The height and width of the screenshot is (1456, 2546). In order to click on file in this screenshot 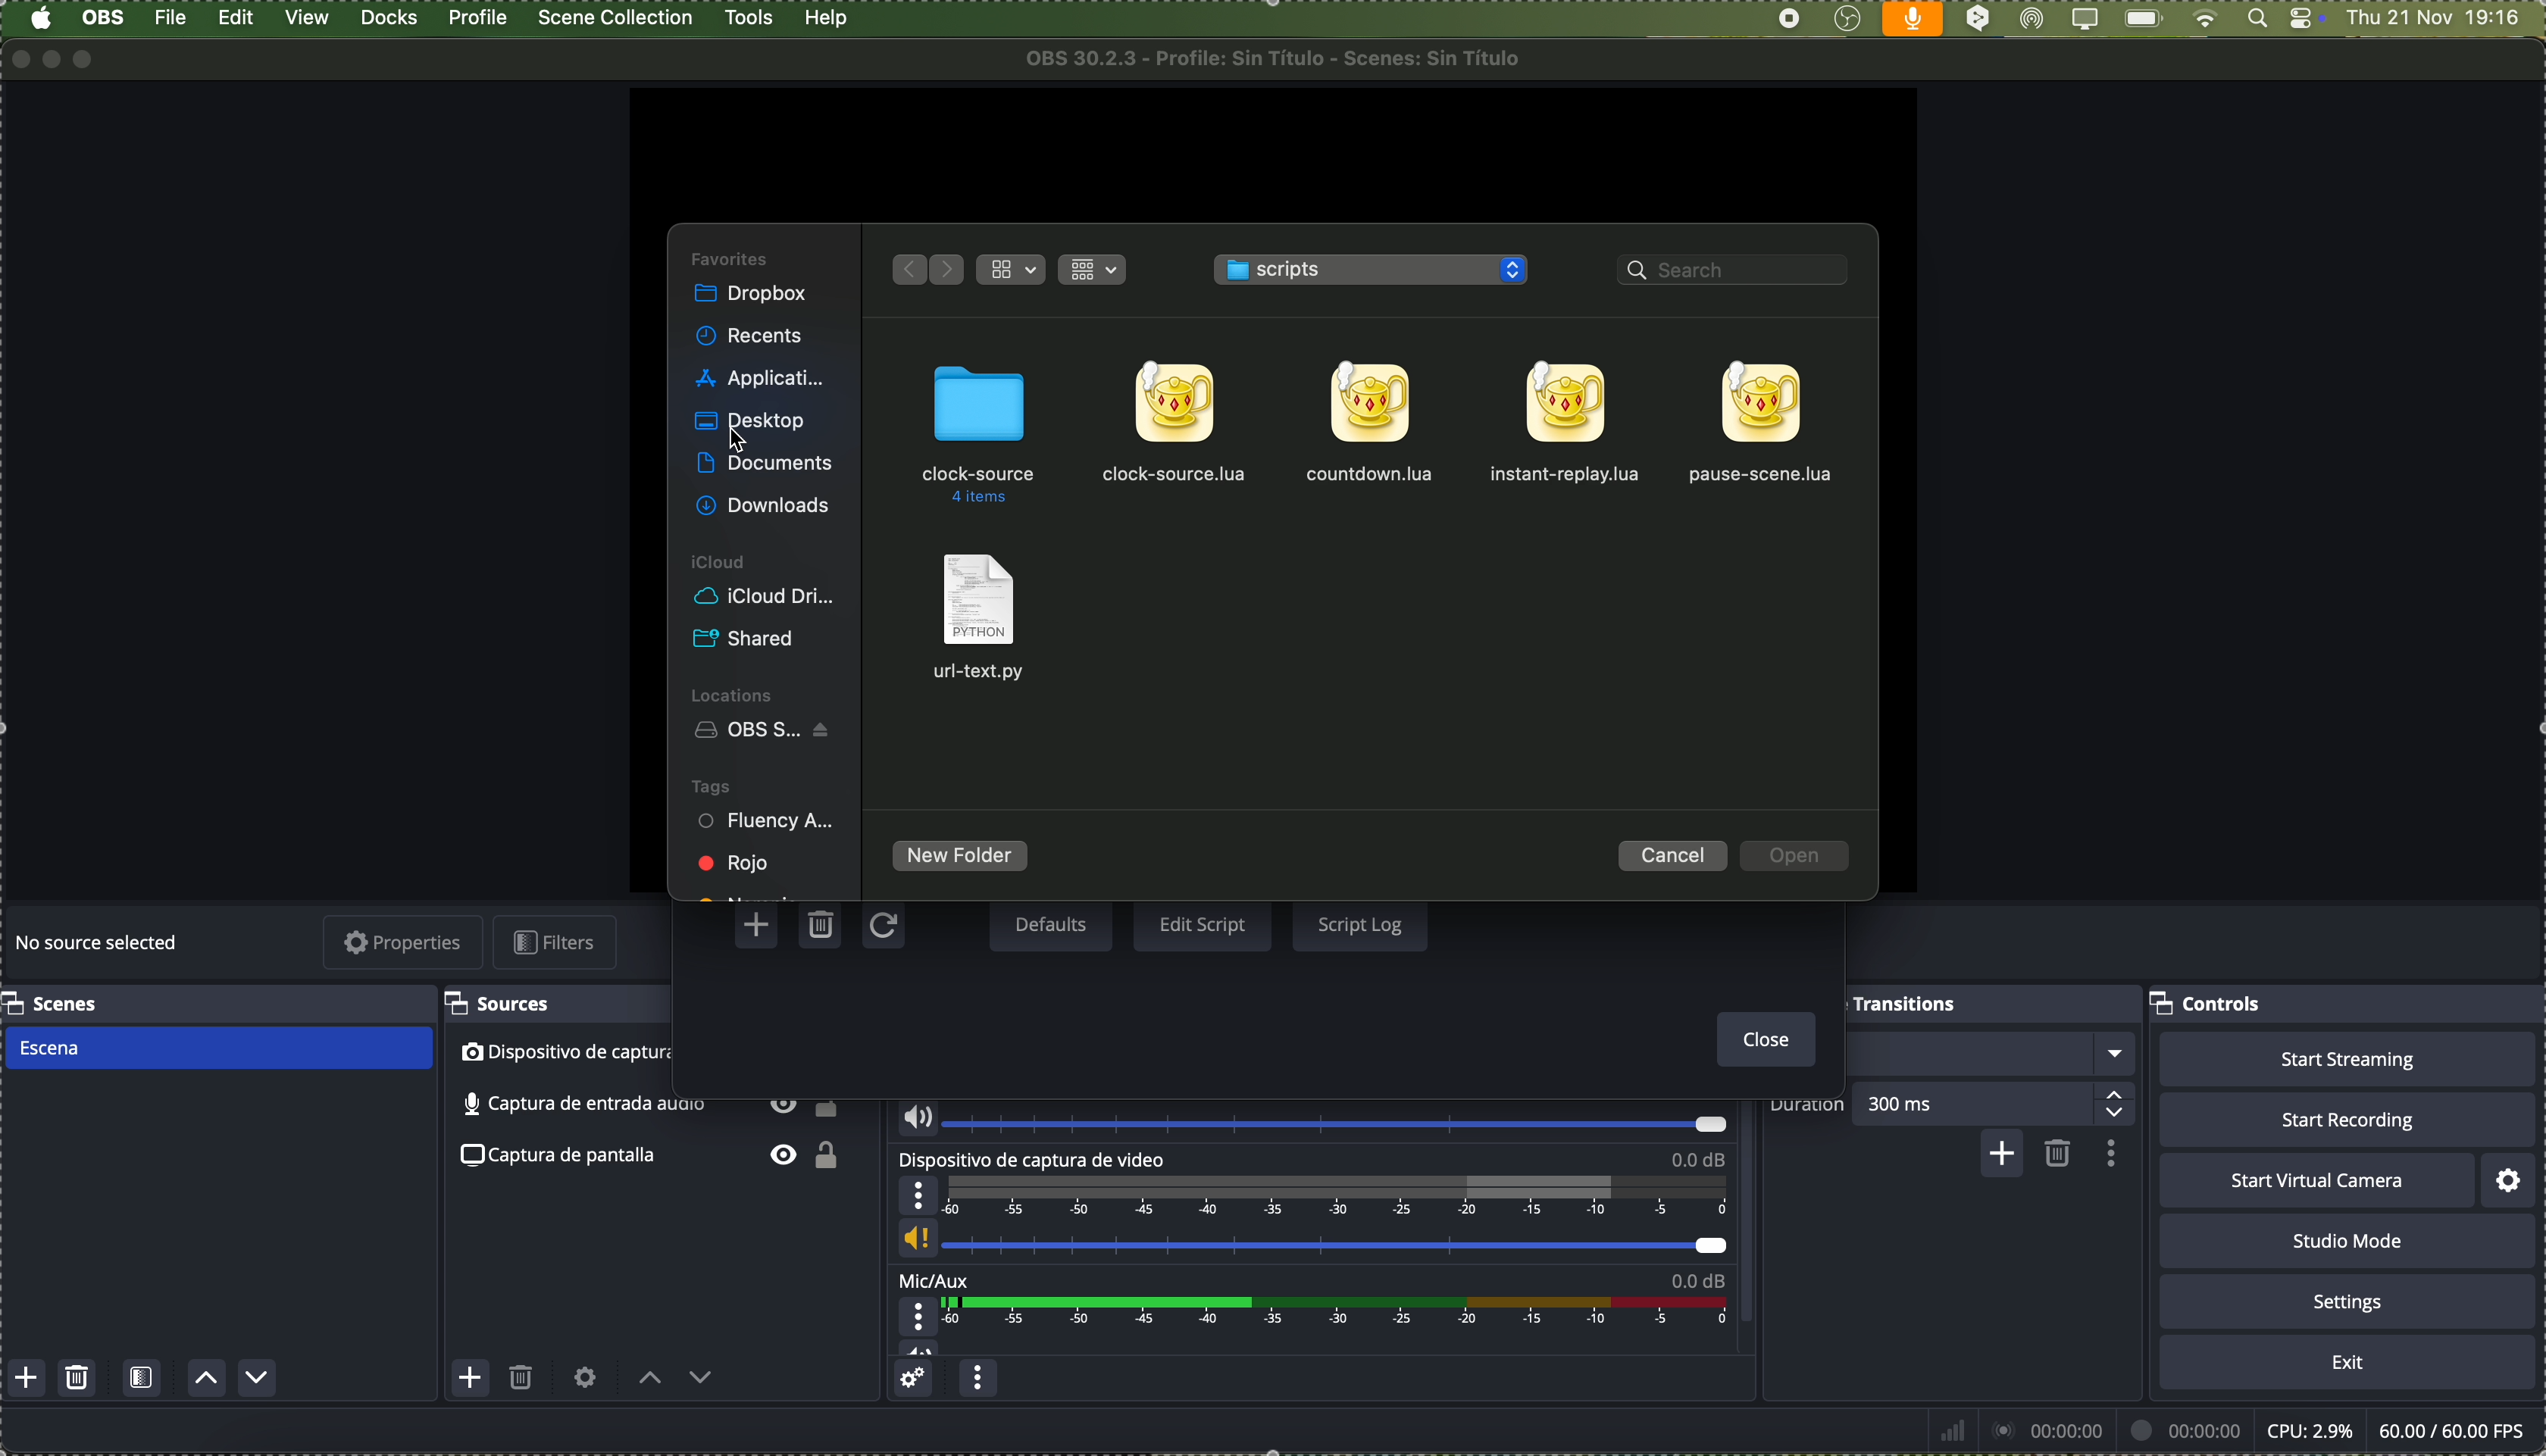, I will do `click(983, 617)`.